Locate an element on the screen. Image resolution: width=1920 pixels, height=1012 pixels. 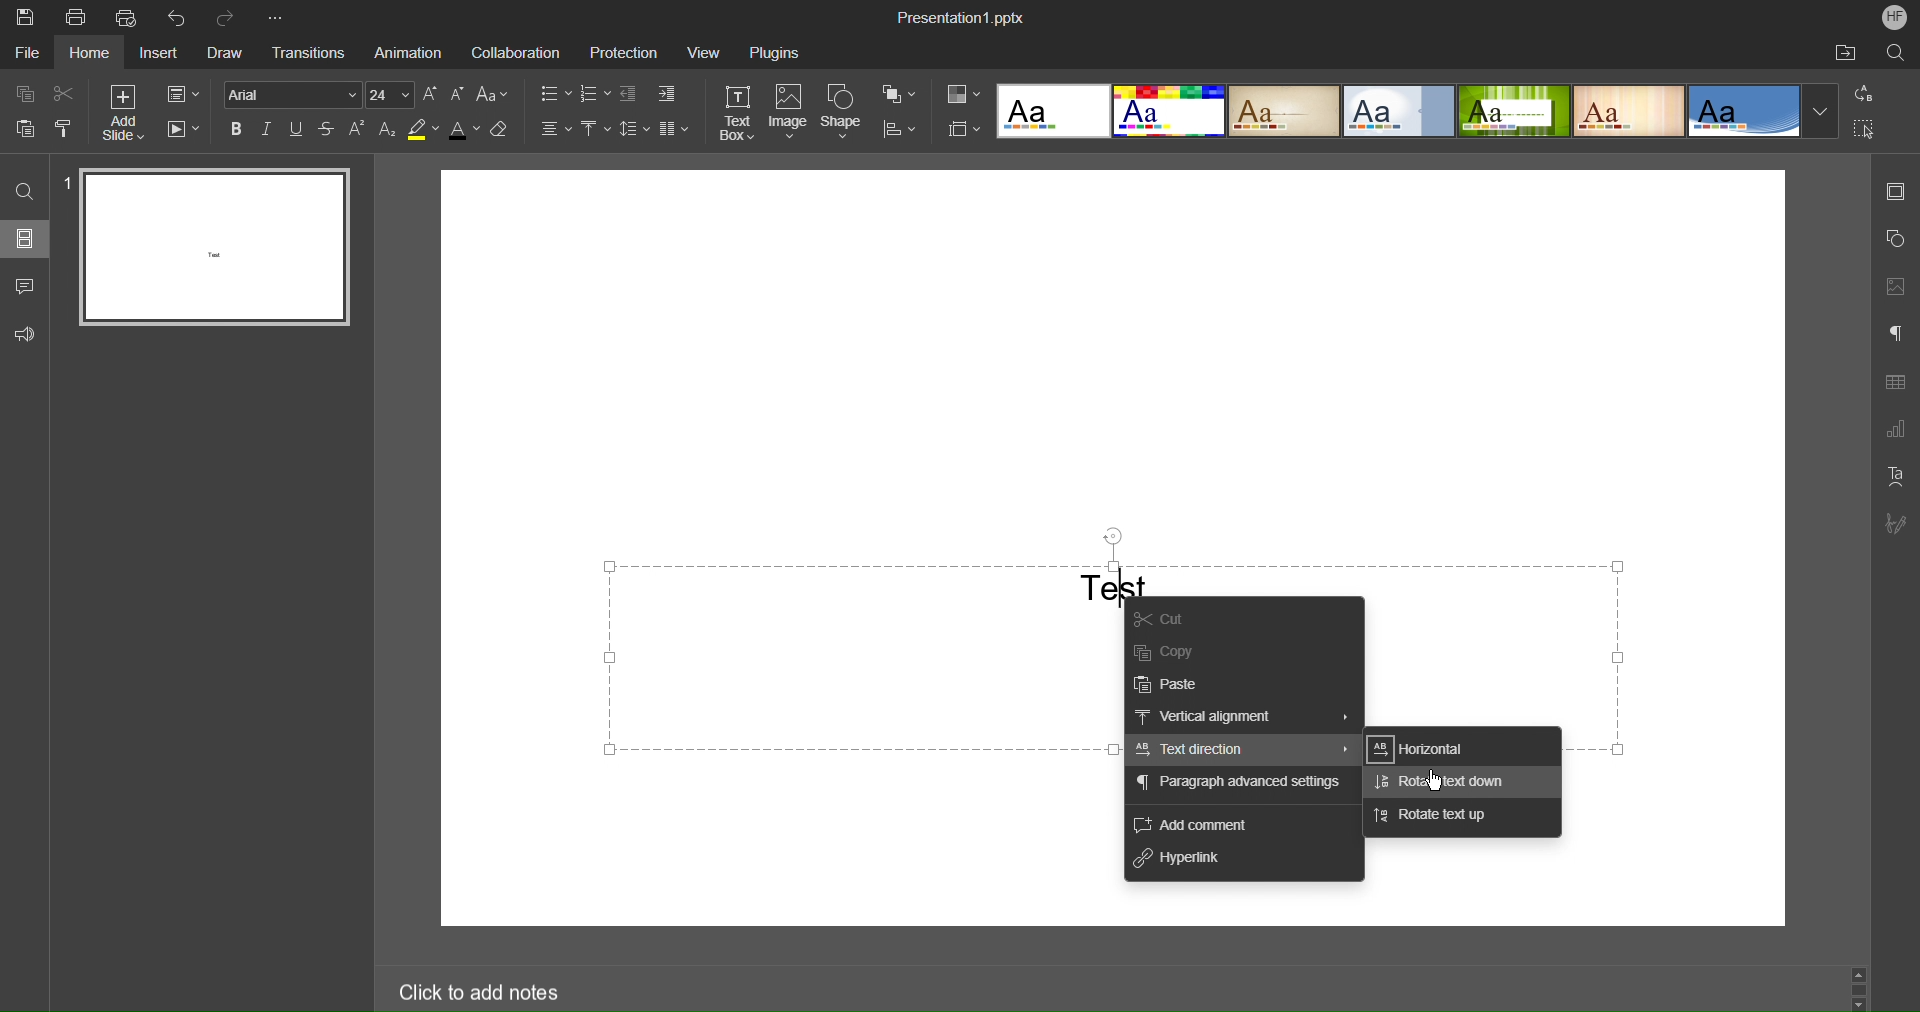
View is located at coordinates (703, 52).